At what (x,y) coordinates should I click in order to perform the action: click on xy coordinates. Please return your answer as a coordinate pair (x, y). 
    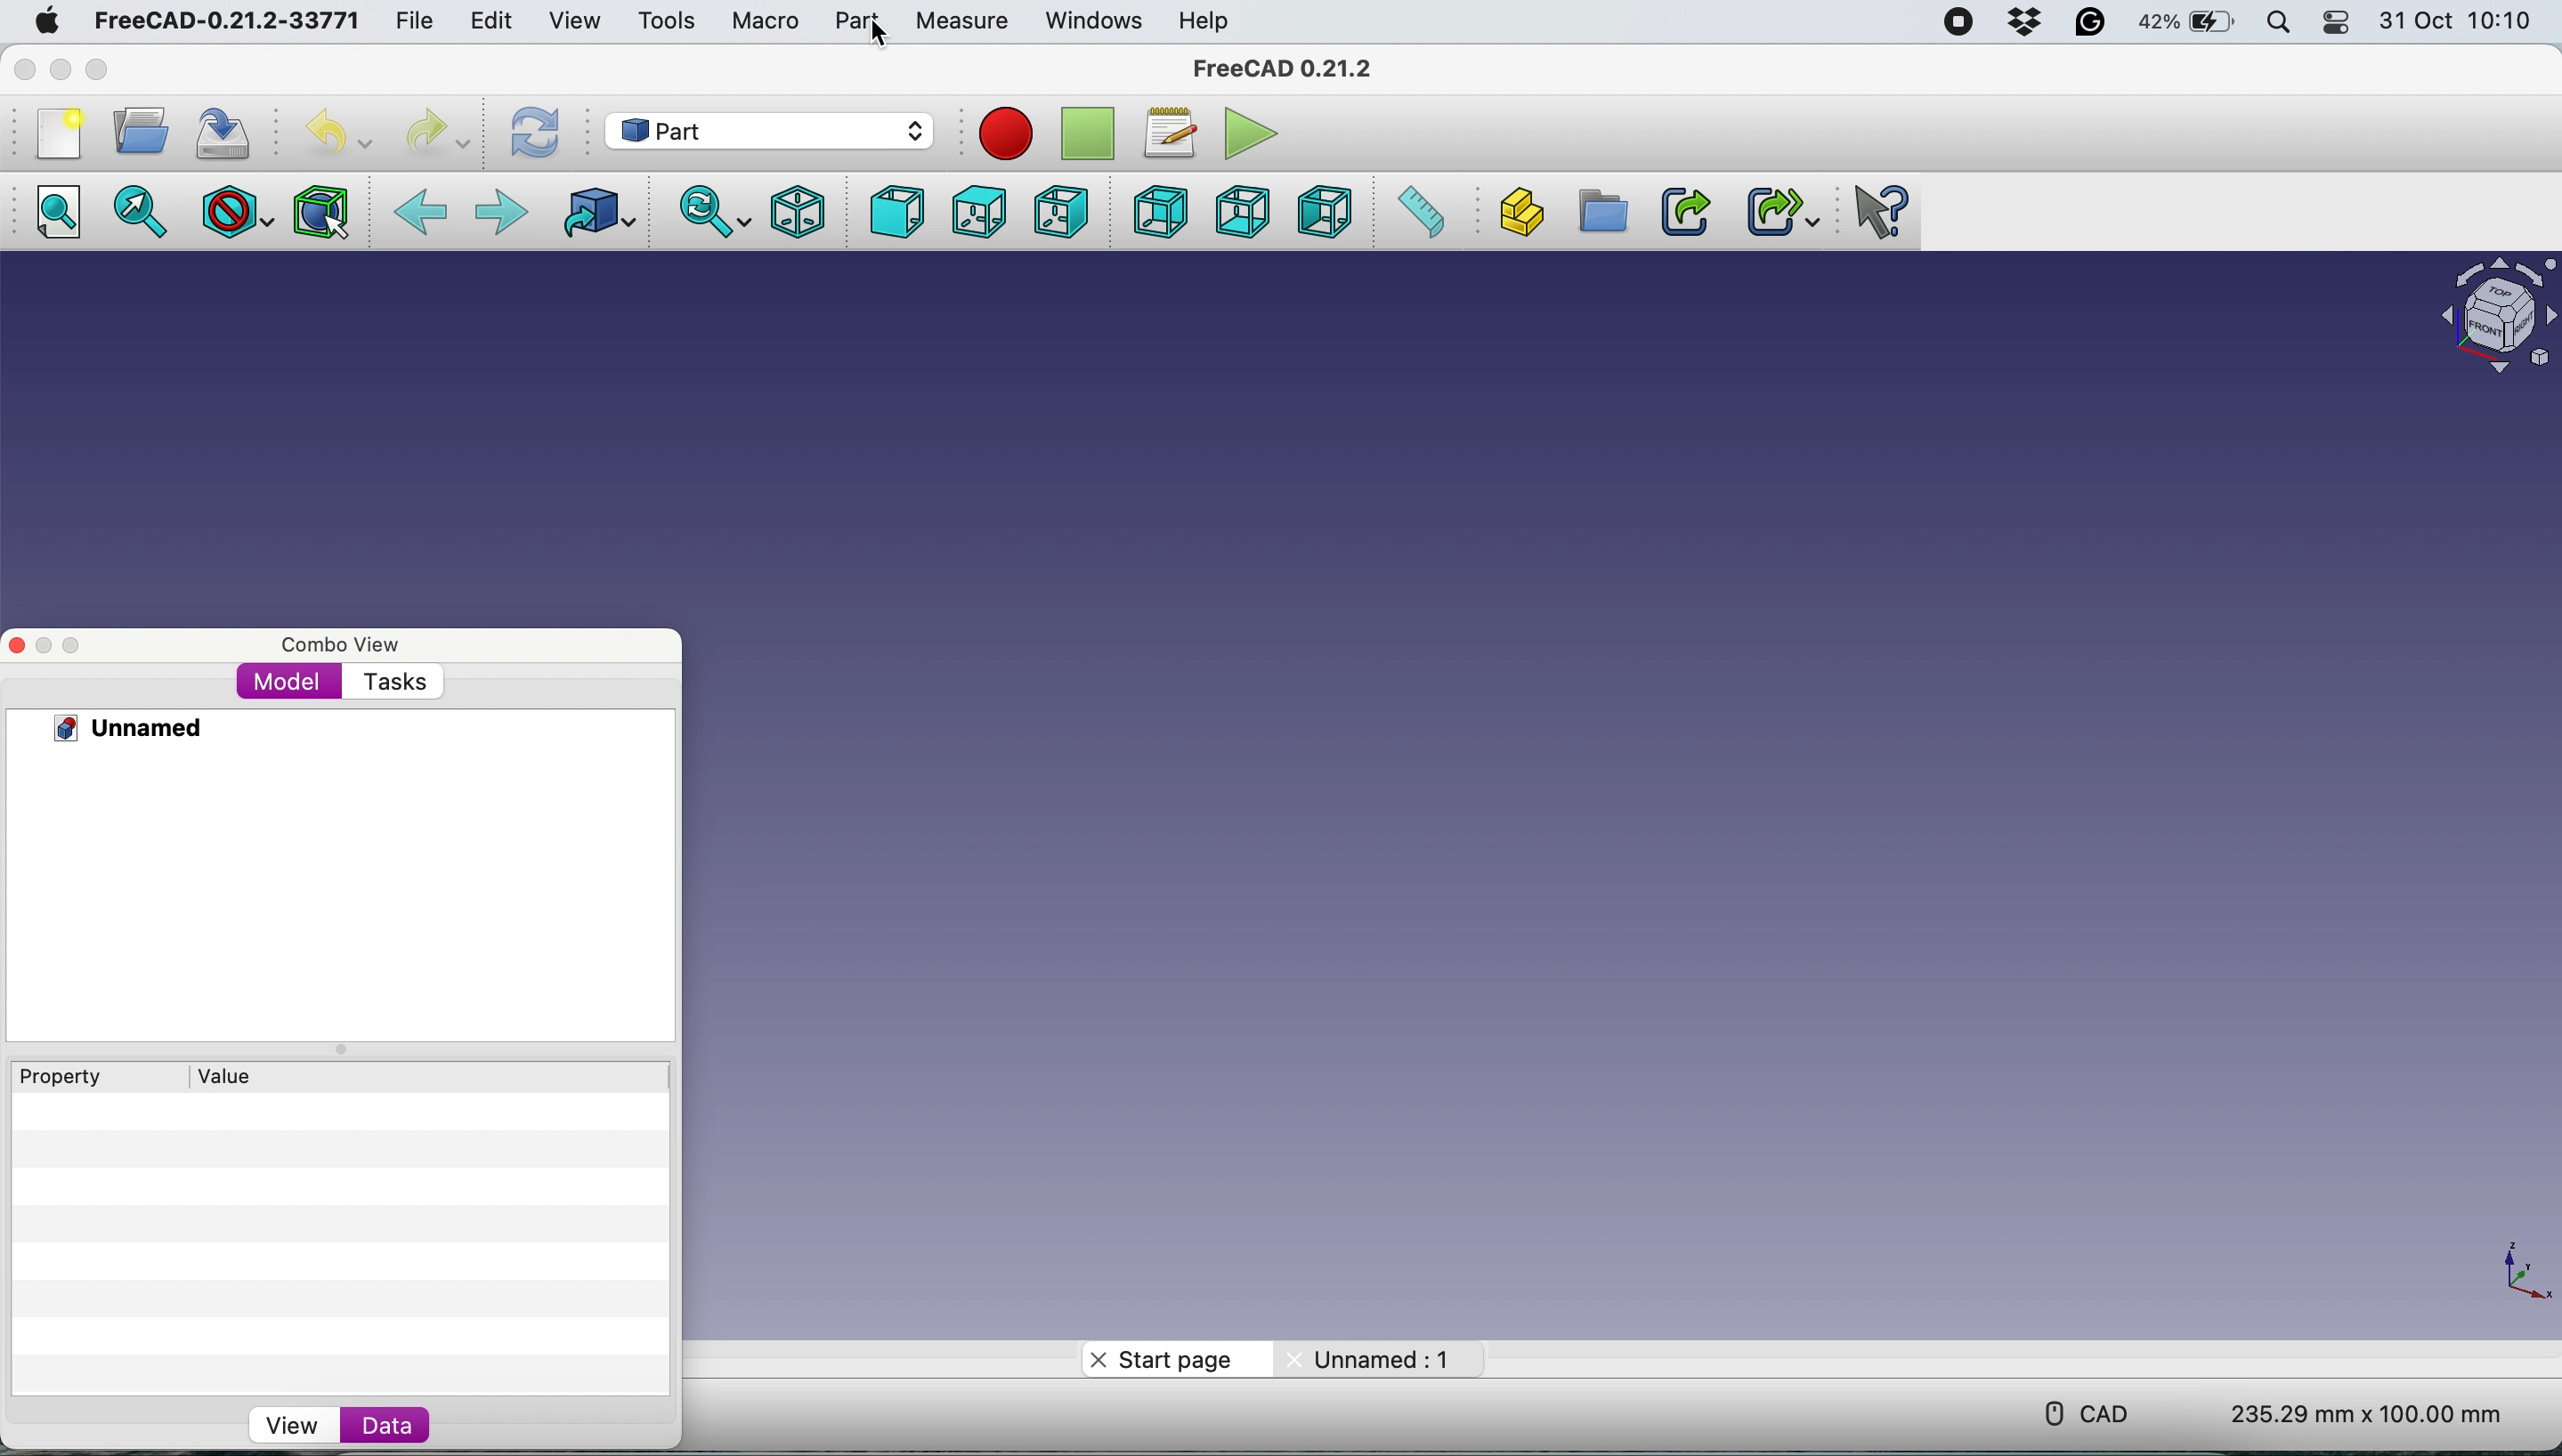
    Looking at the image, I should click on (2517, 1272).